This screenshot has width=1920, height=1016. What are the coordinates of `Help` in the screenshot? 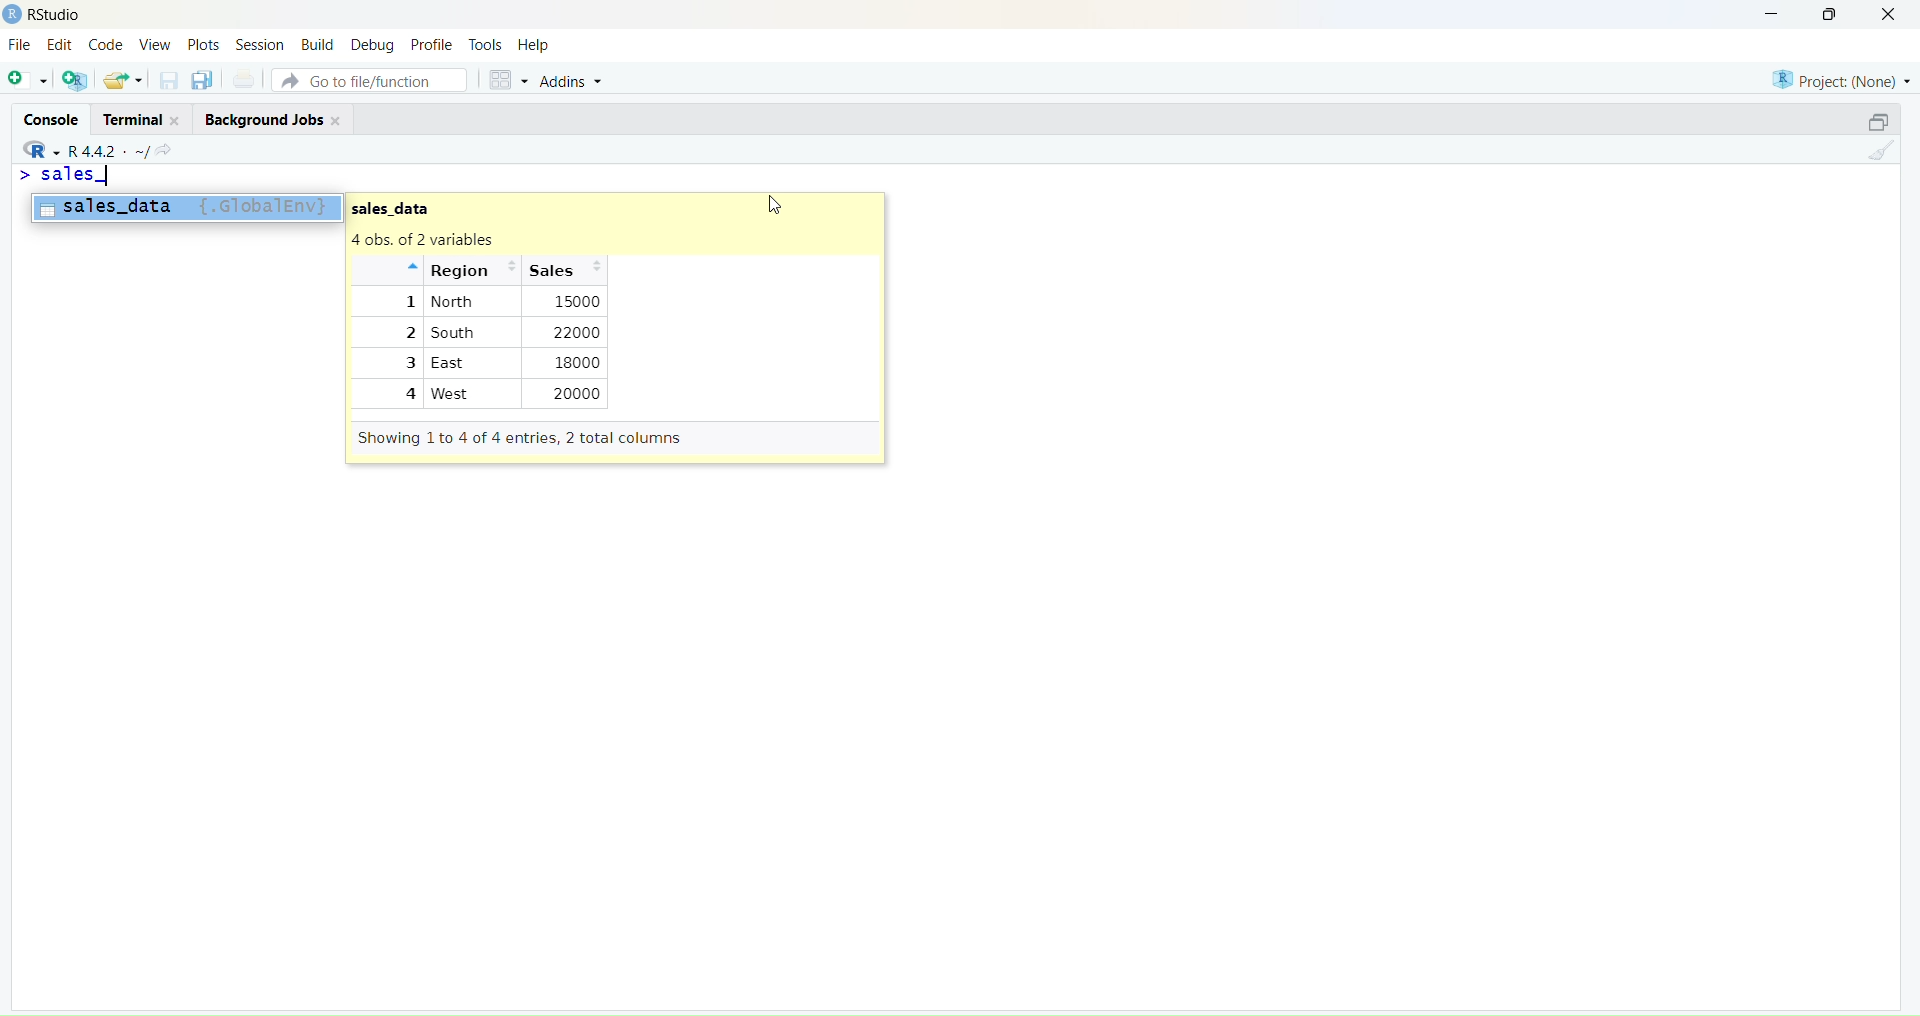 It's located at (537, 46).